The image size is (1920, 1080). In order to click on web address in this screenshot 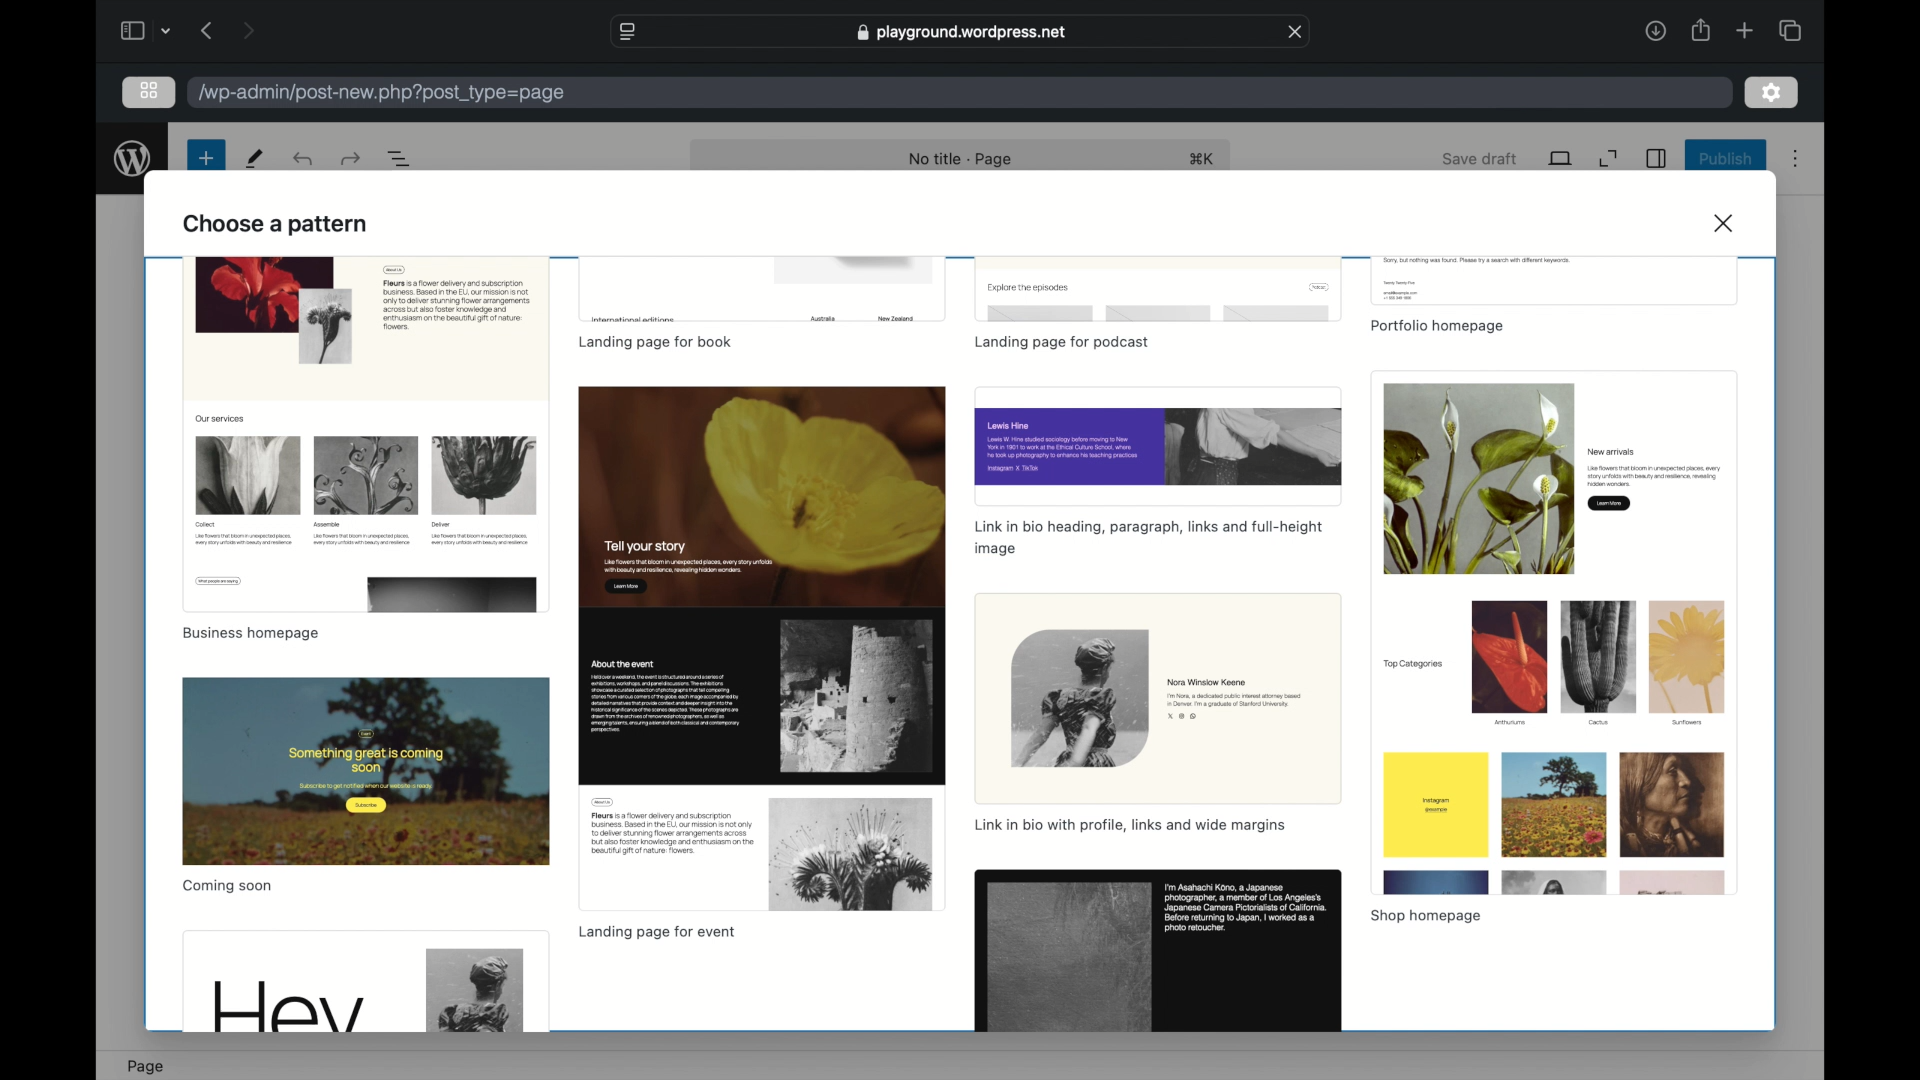, I will do `click(960, 32)`.